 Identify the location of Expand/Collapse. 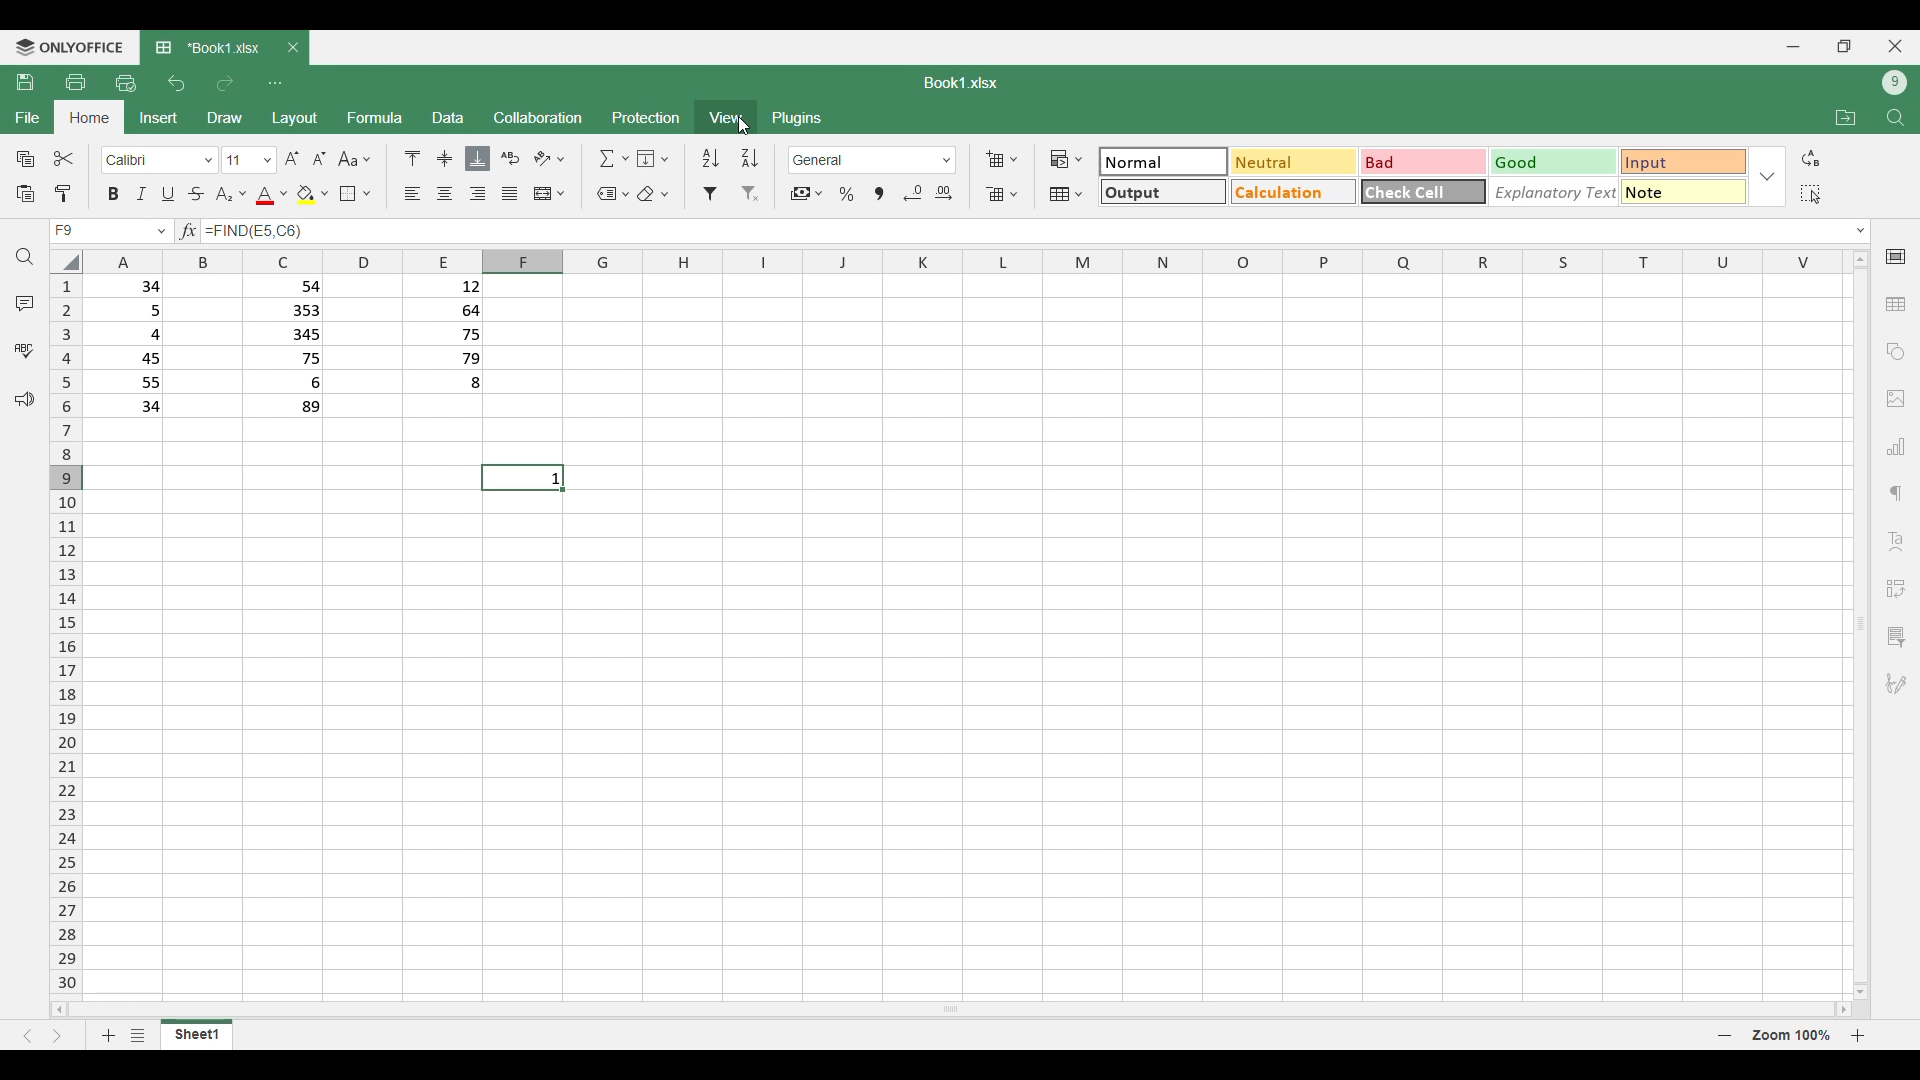
(1767, 178).